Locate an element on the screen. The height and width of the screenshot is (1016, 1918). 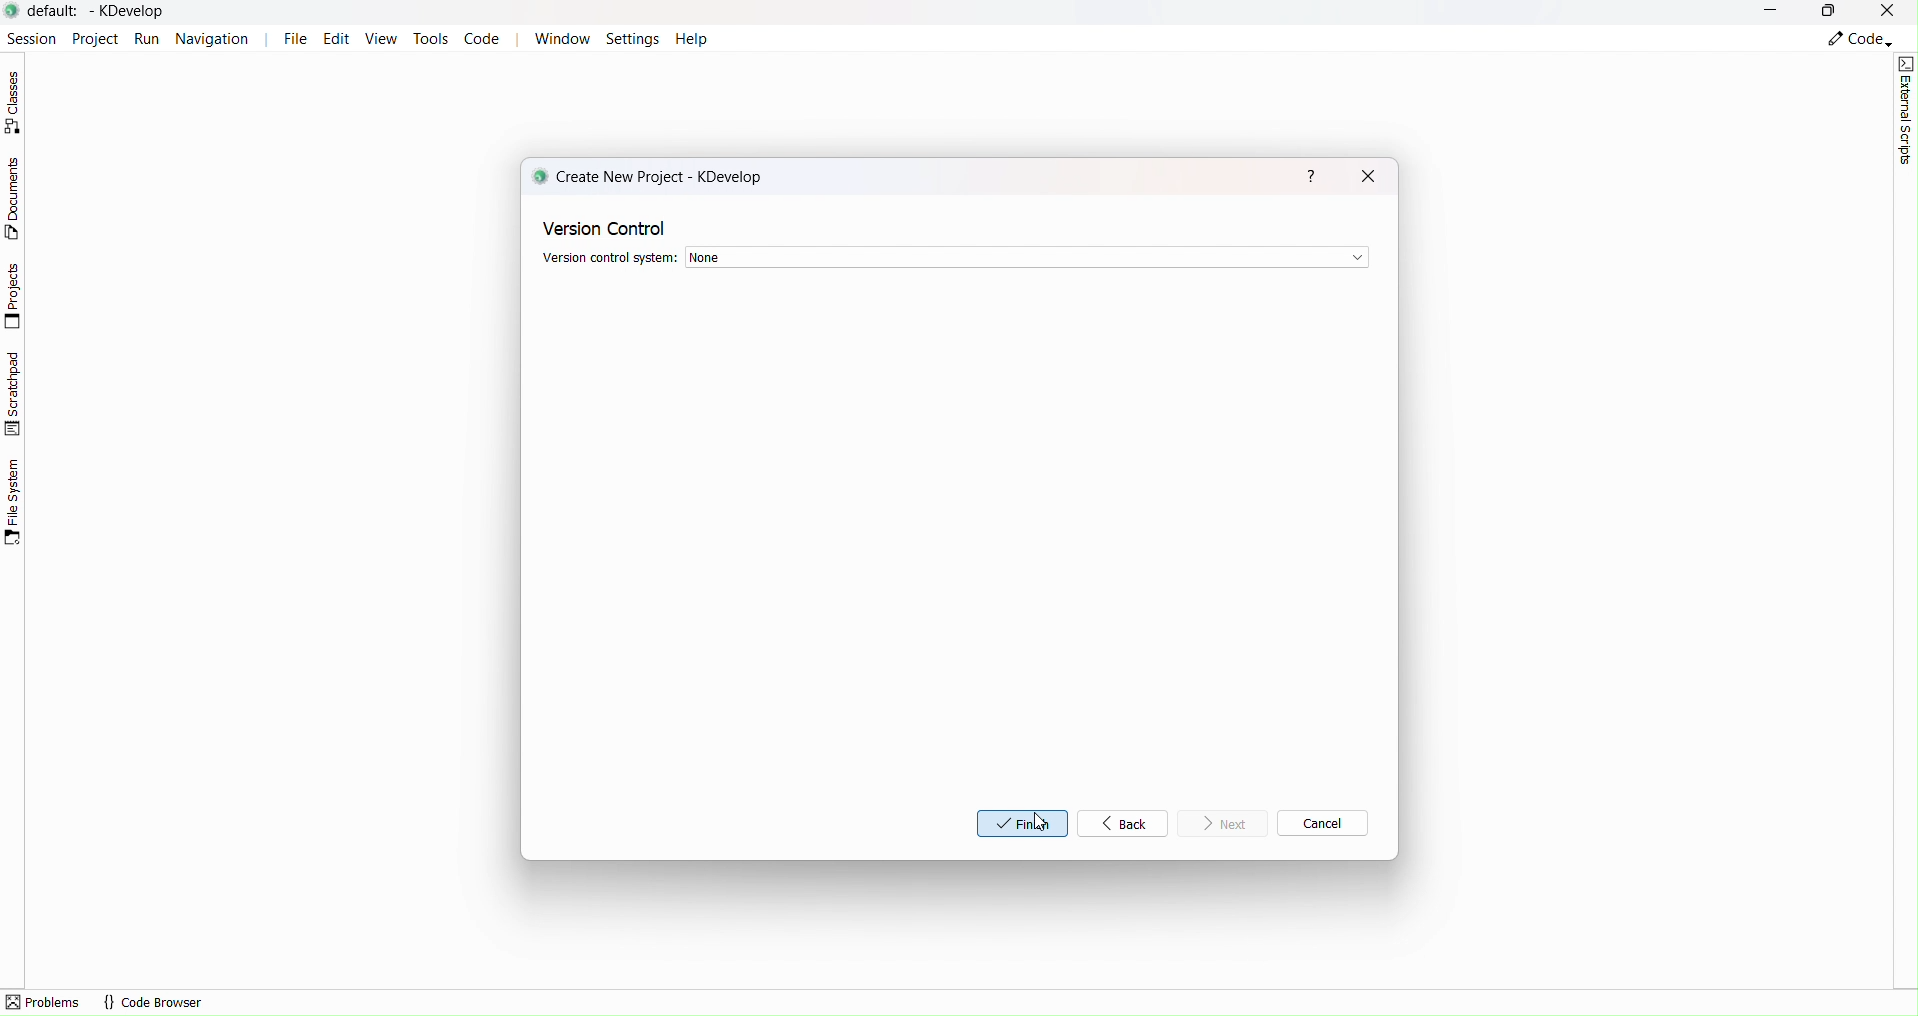
Window is located at coordinates (561, 38).